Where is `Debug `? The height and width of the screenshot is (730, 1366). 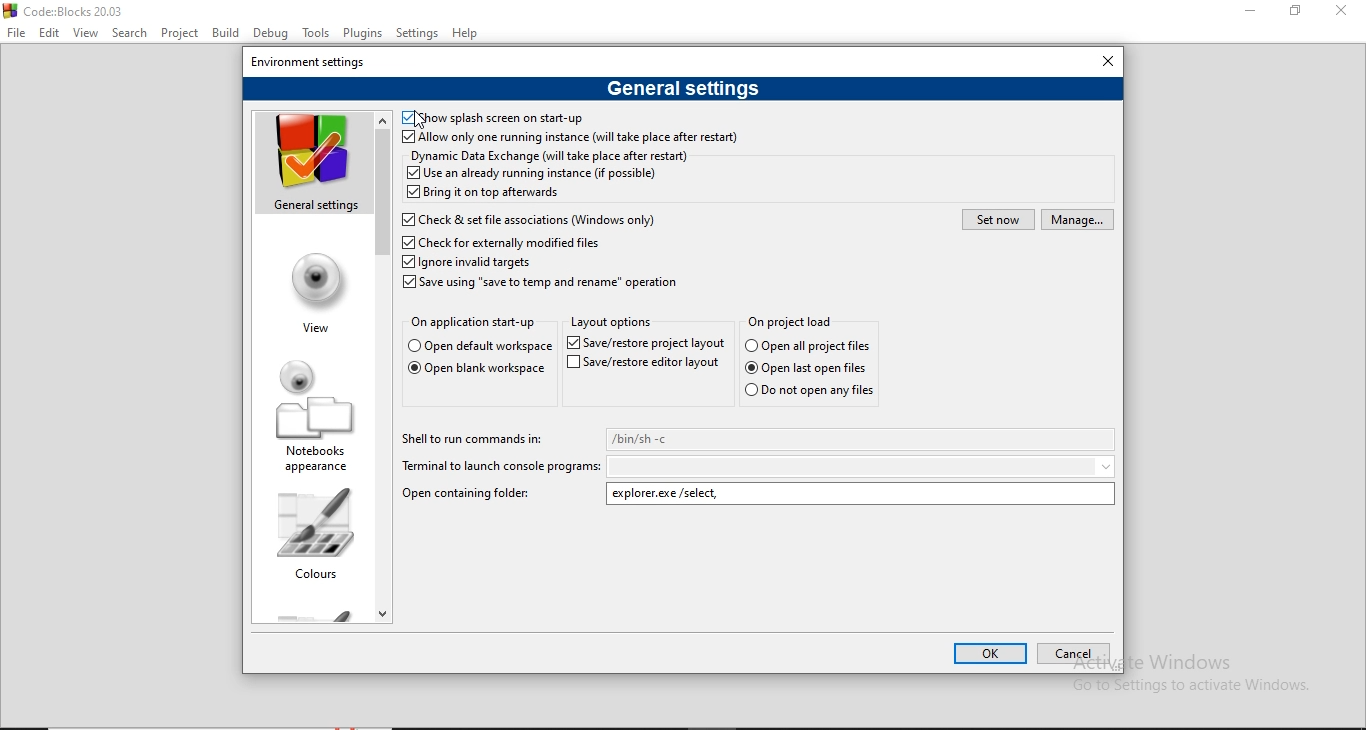
Debug  is located at coordinates (272, 32).